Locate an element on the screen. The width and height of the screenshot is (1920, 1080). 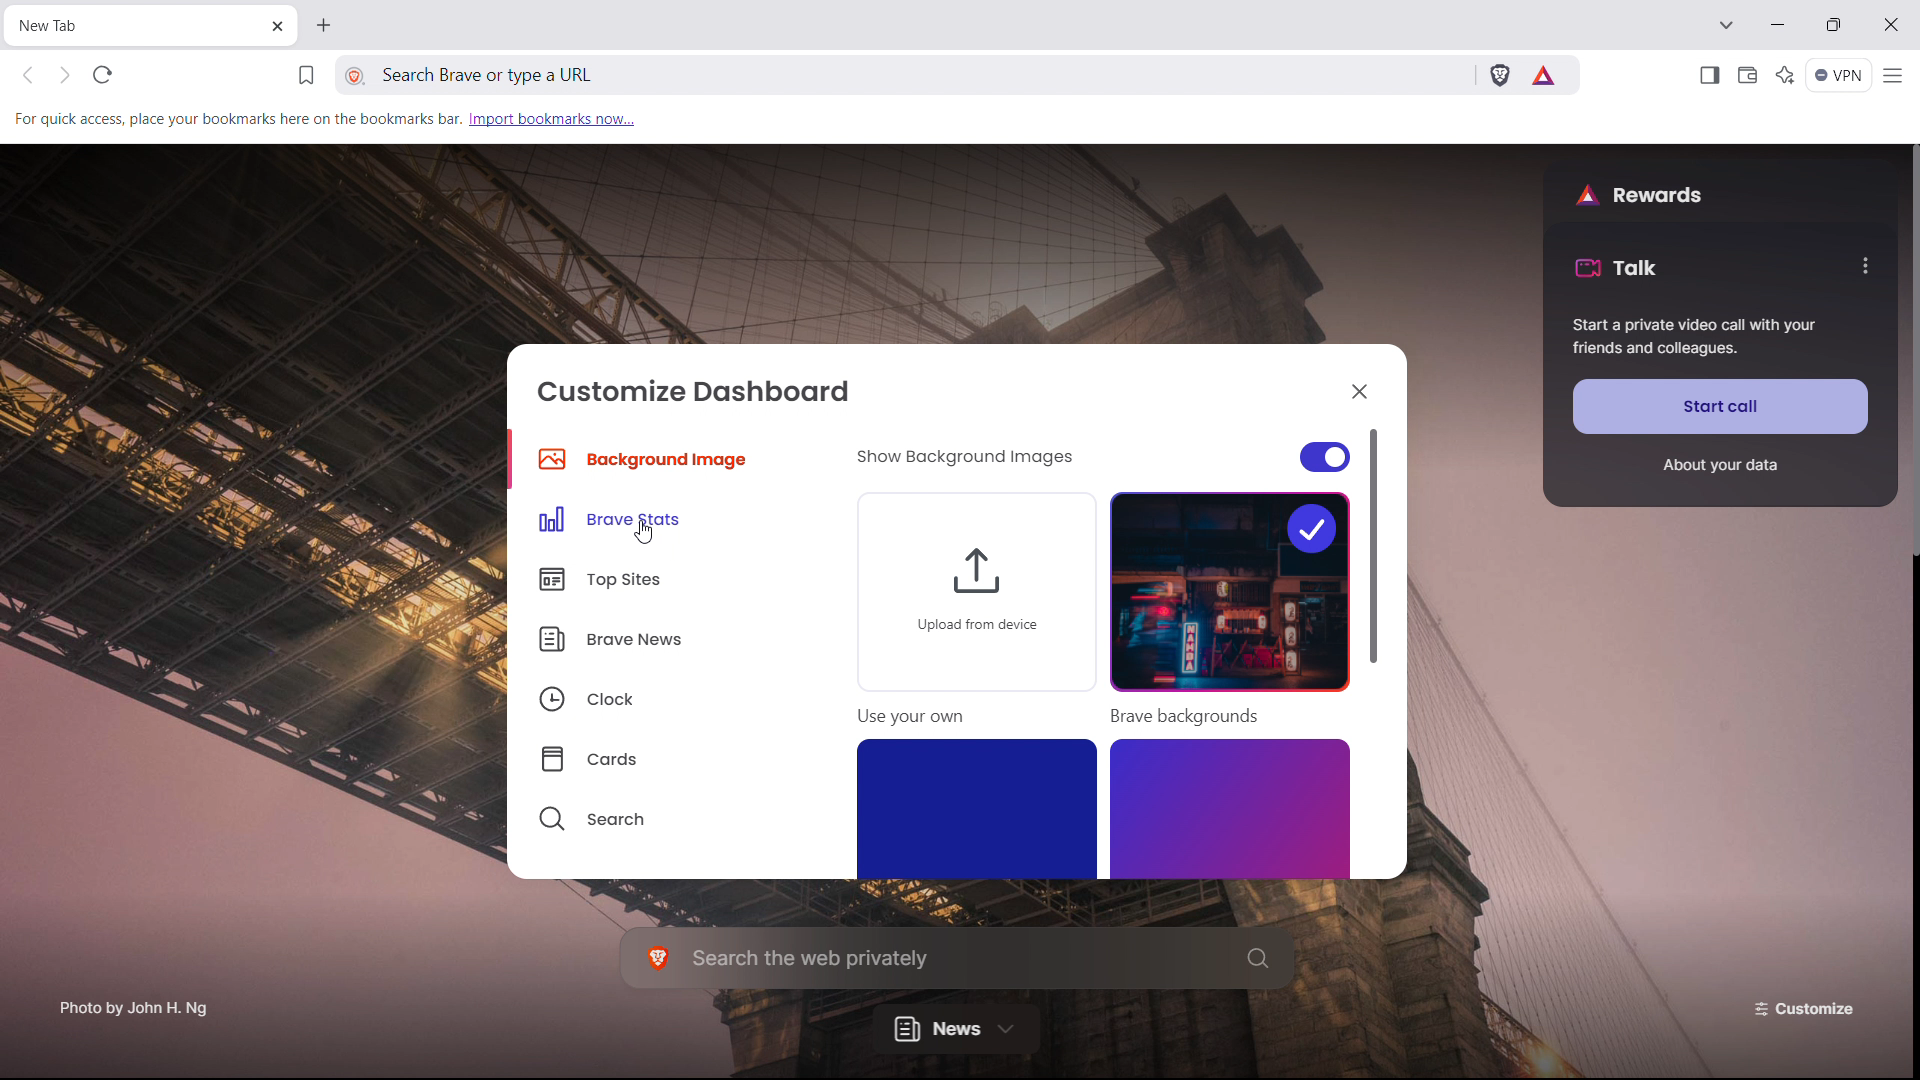
scroll bar is located at coordinates (1908, 815).